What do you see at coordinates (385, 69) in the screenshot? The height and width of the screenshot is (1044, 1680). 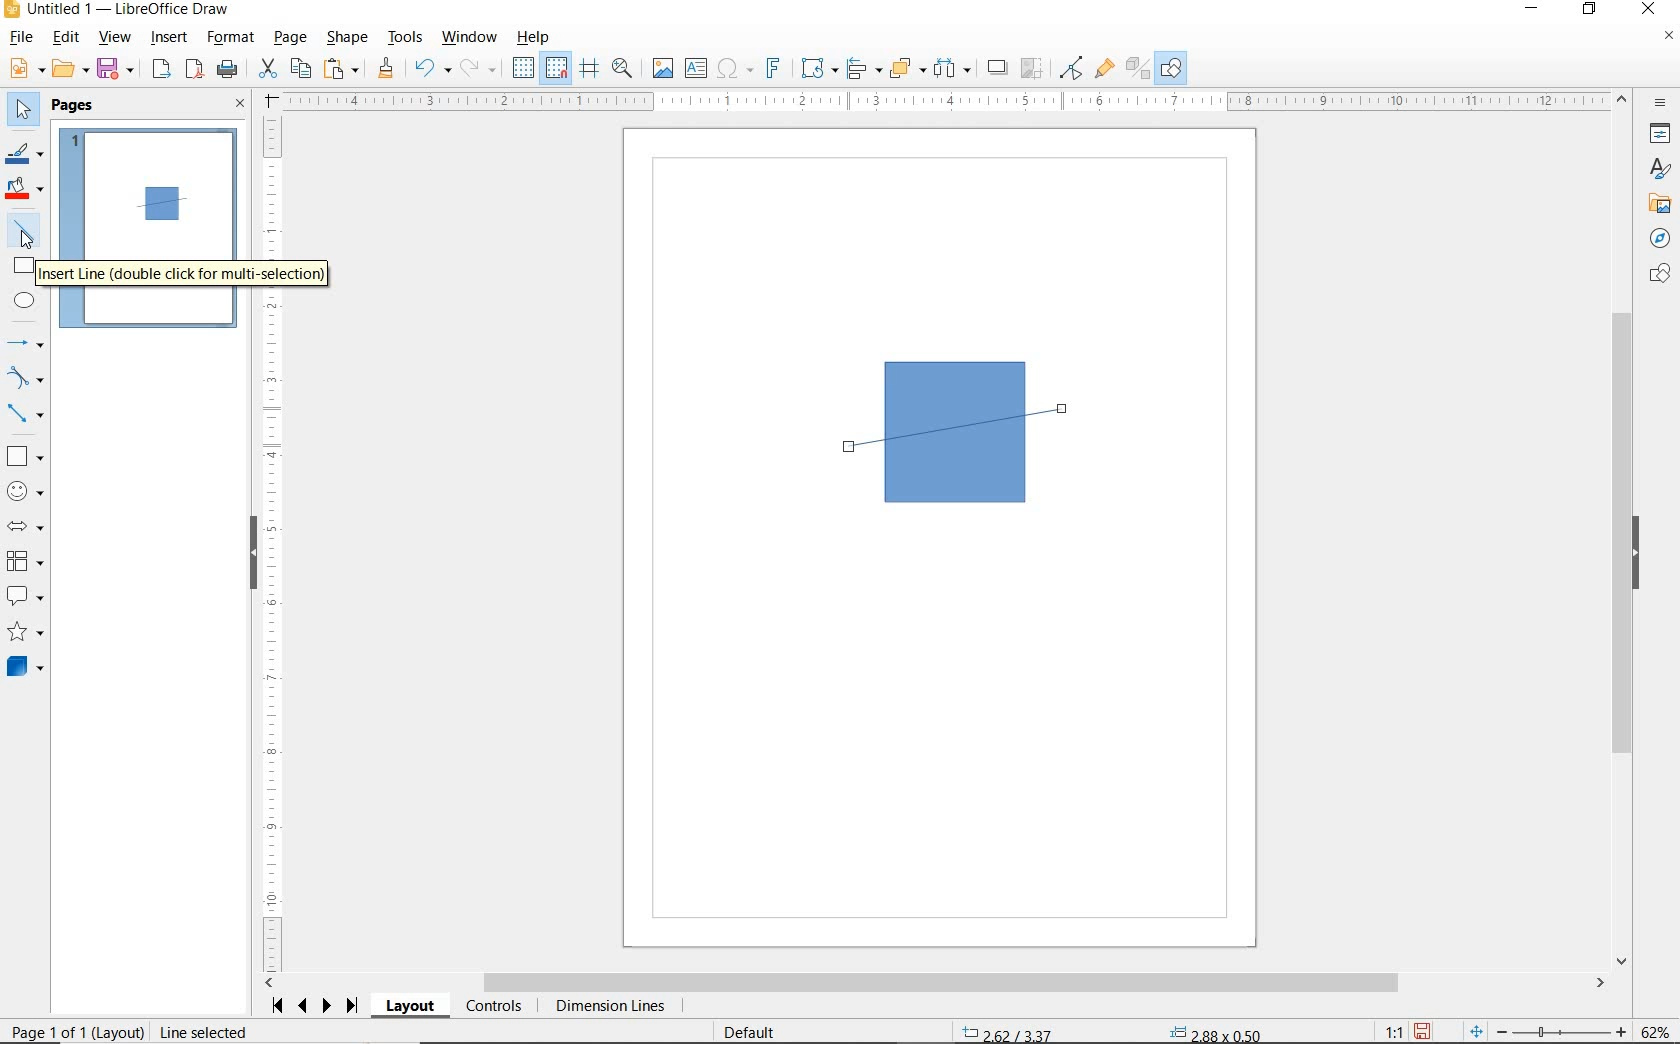 I see `CLONE FORMATTING` at bounding box center [385, 69].